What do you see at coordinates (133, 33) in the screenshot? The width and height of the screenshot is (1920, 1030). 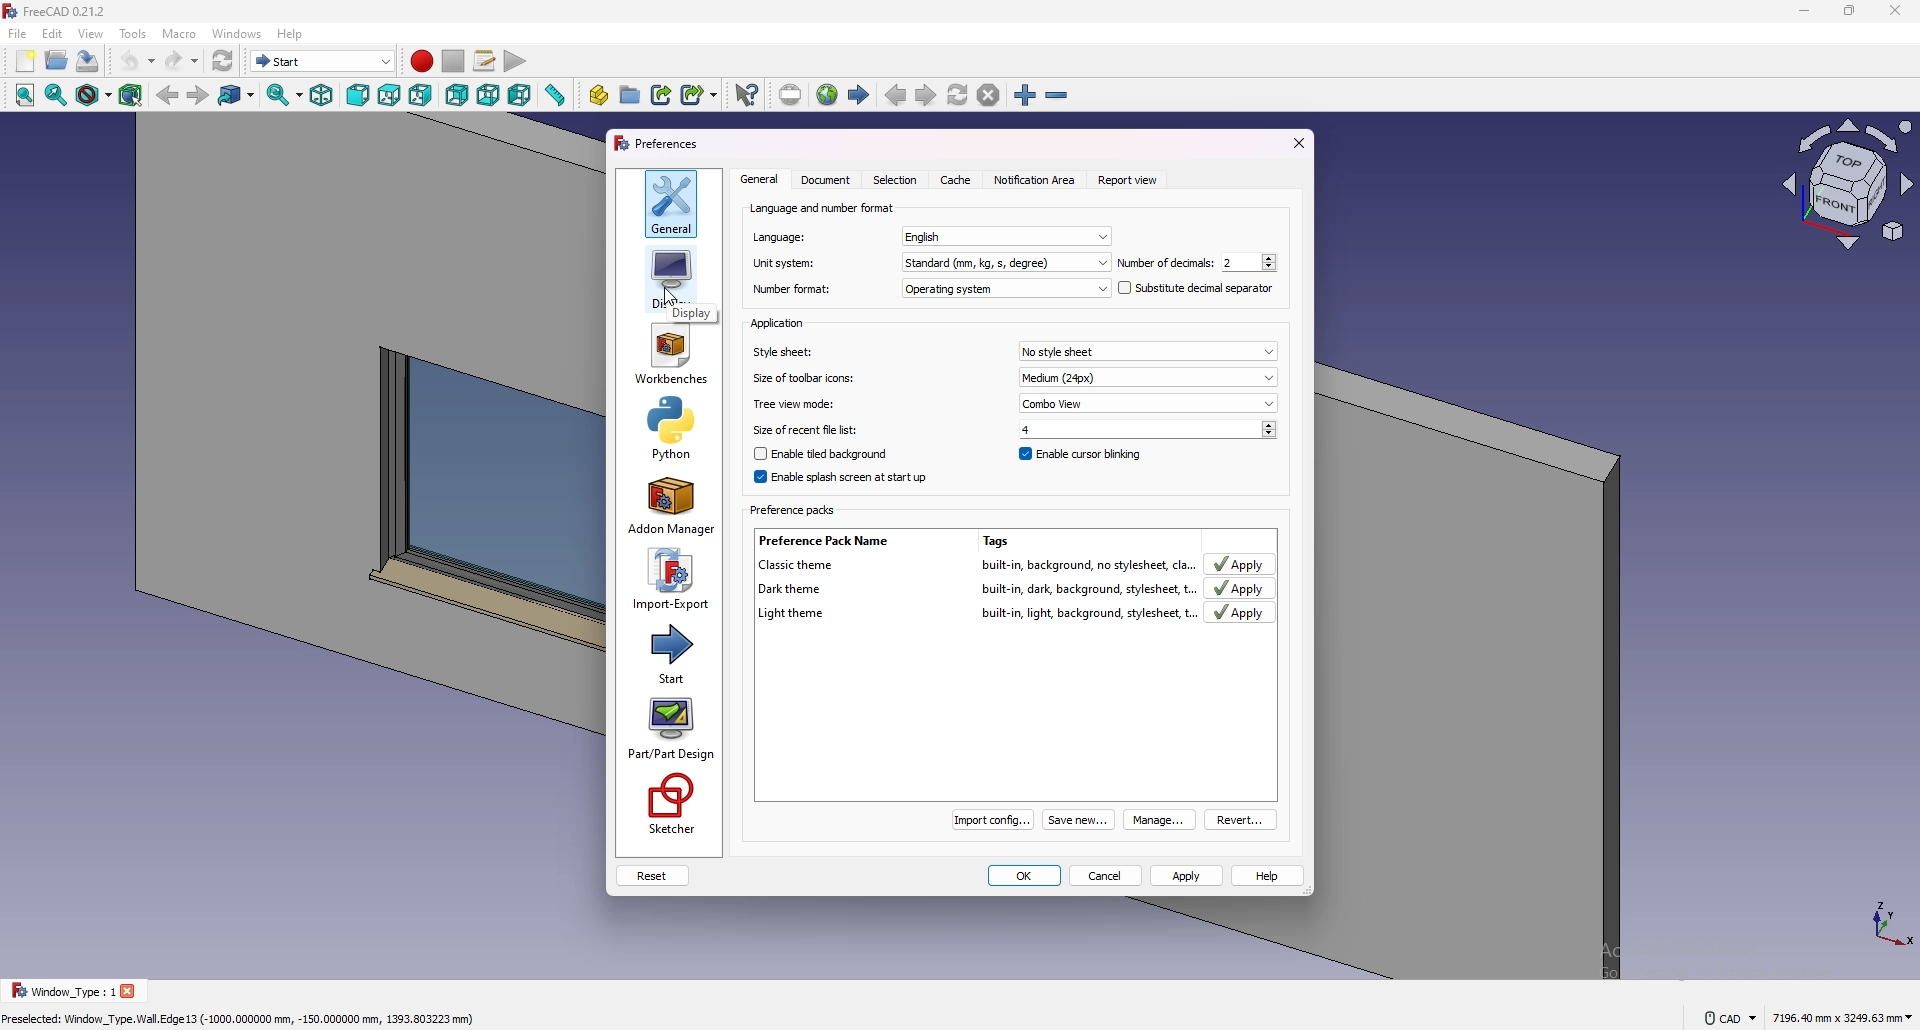 I see `tools` at bounding box center [133, 33].